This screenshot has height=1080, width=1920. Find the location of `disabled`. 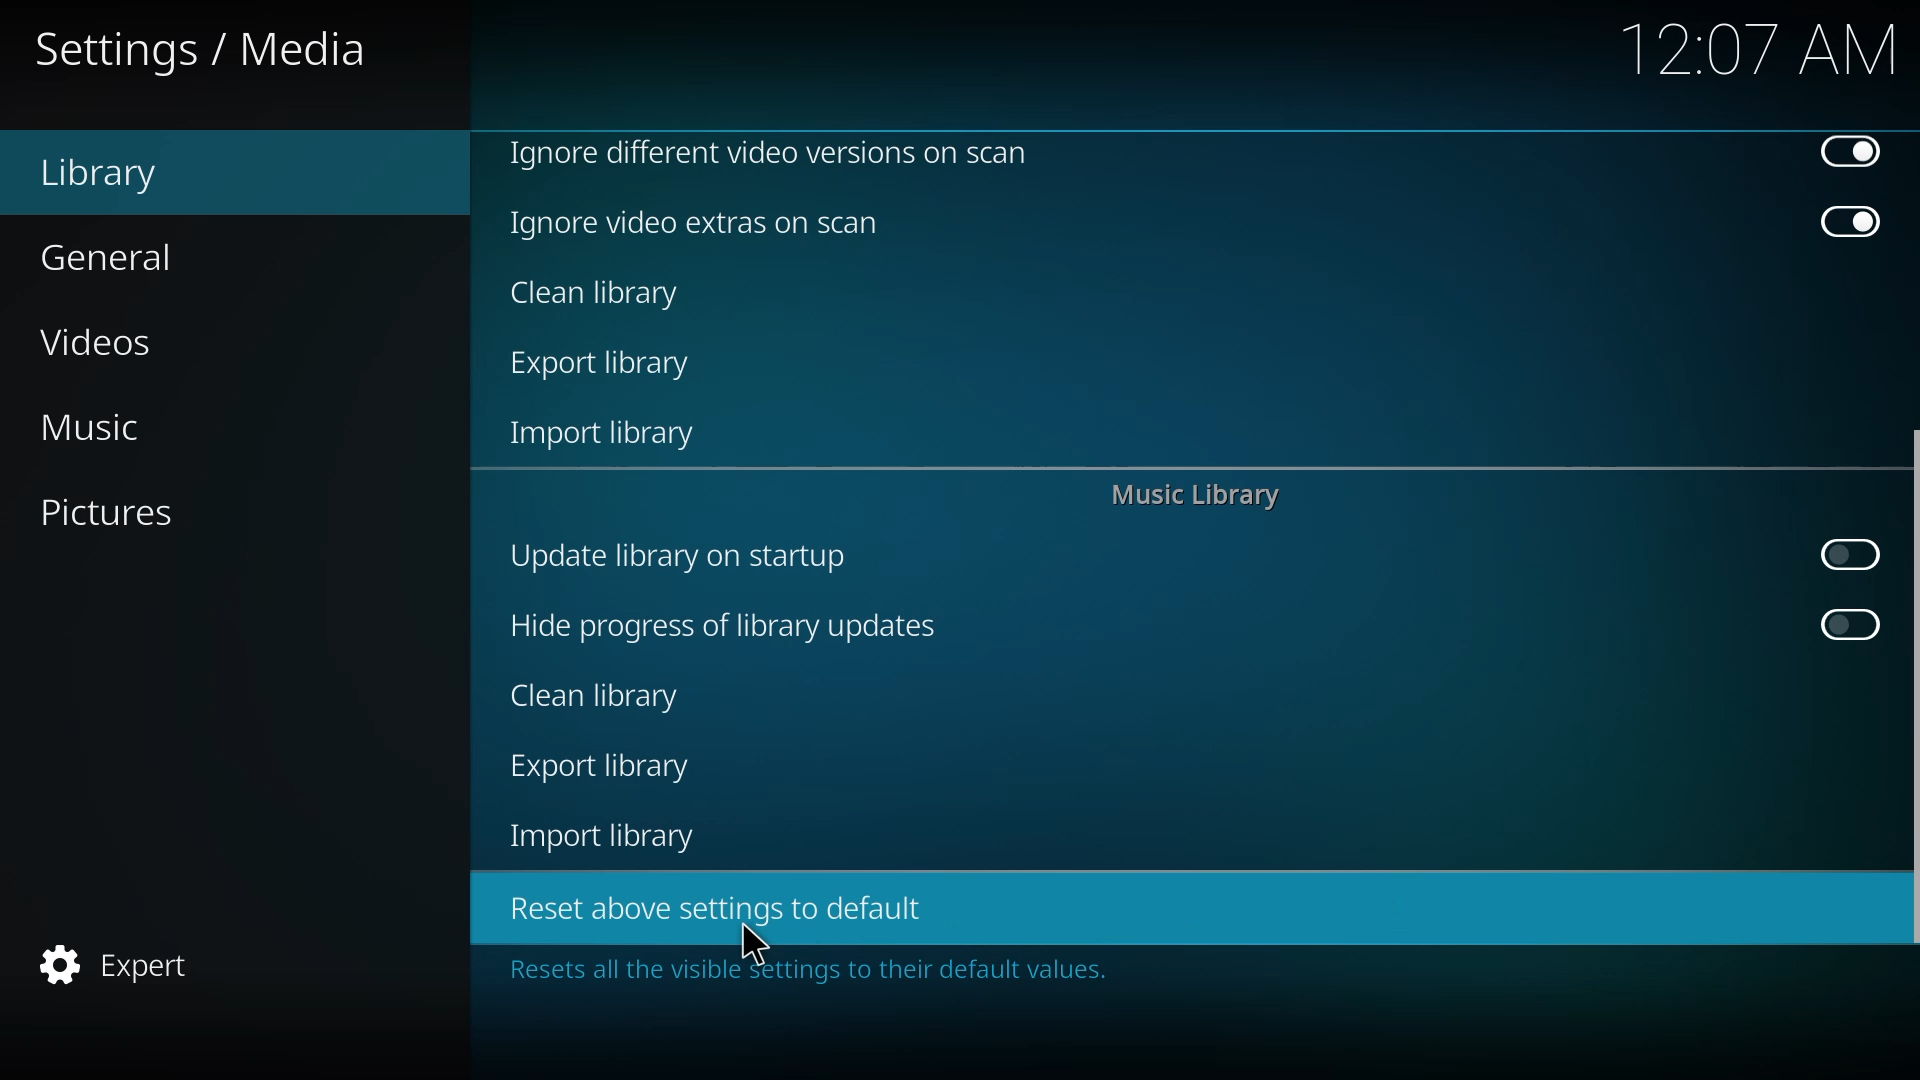

disabled is located at coordinates (1850, 224).